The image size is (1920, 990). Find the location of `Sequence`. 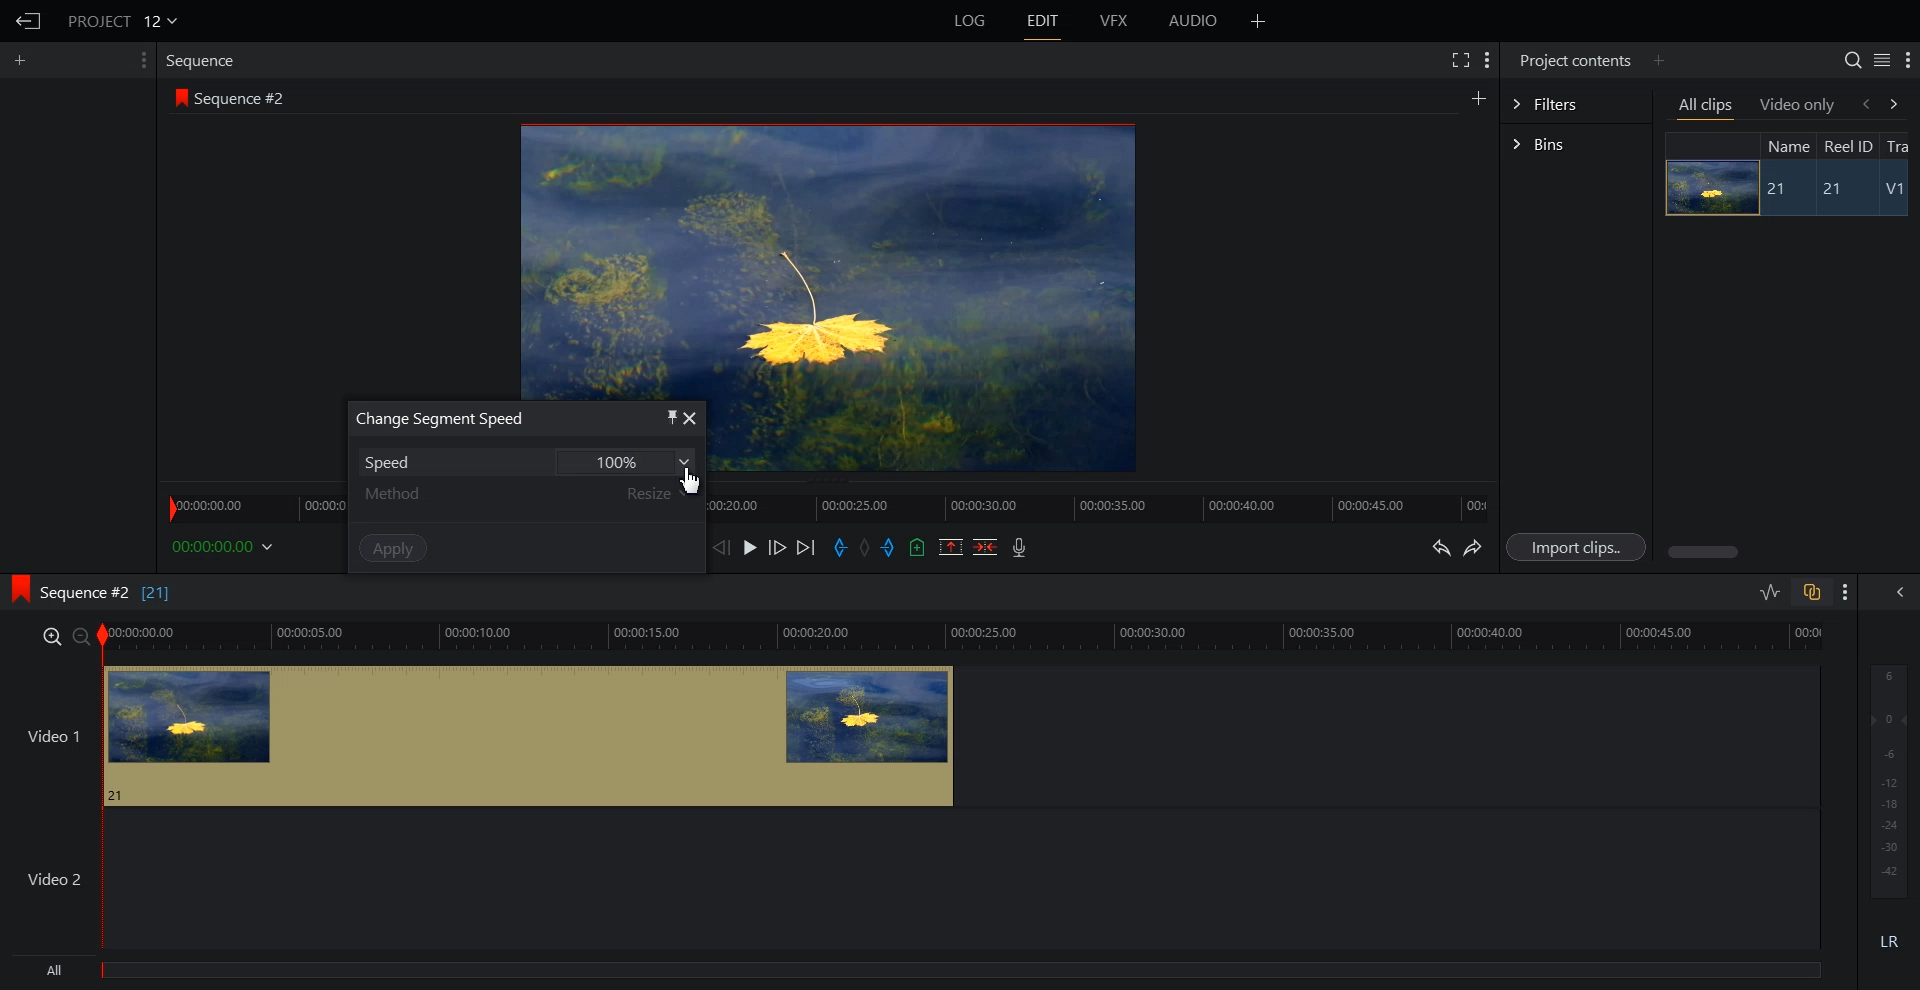

Sequence is located at coordinates (205, 60).